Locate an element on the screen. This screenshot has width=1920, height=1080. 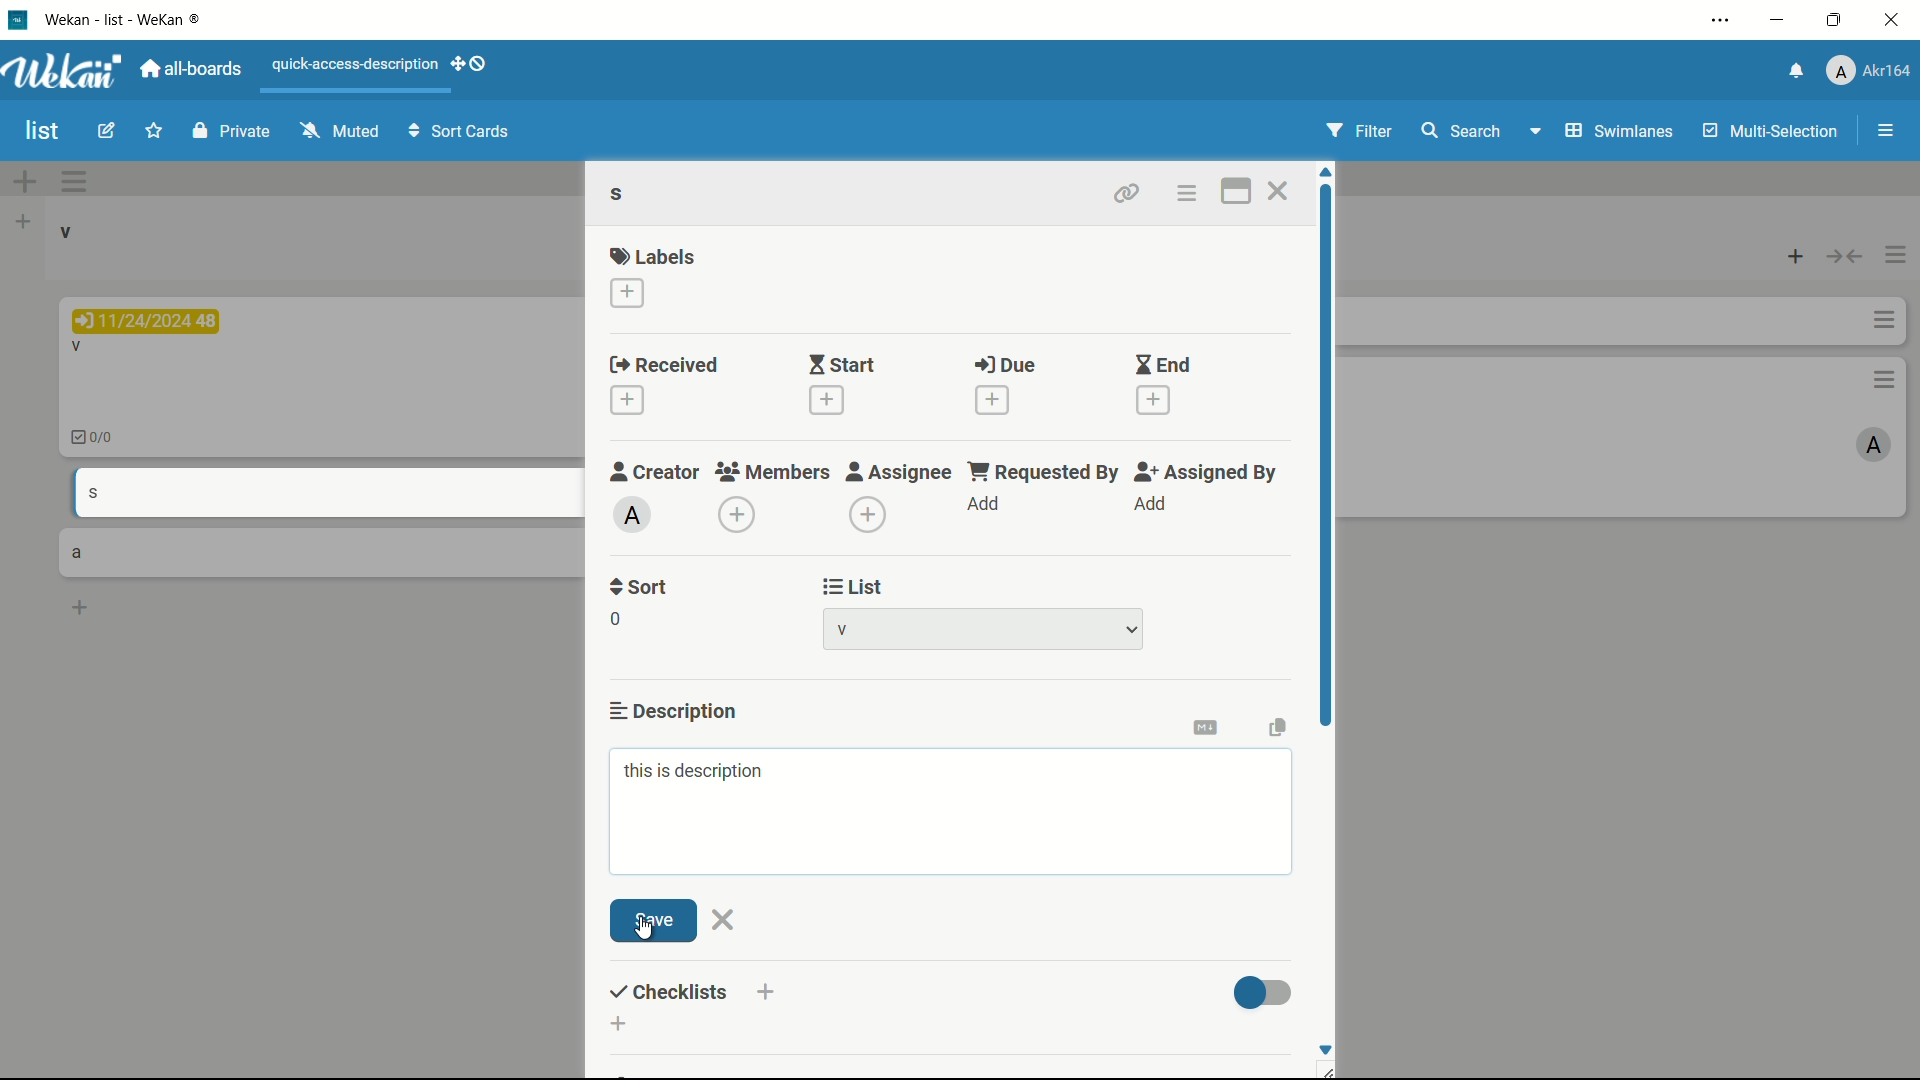
save is located at coordinates (655, 921).